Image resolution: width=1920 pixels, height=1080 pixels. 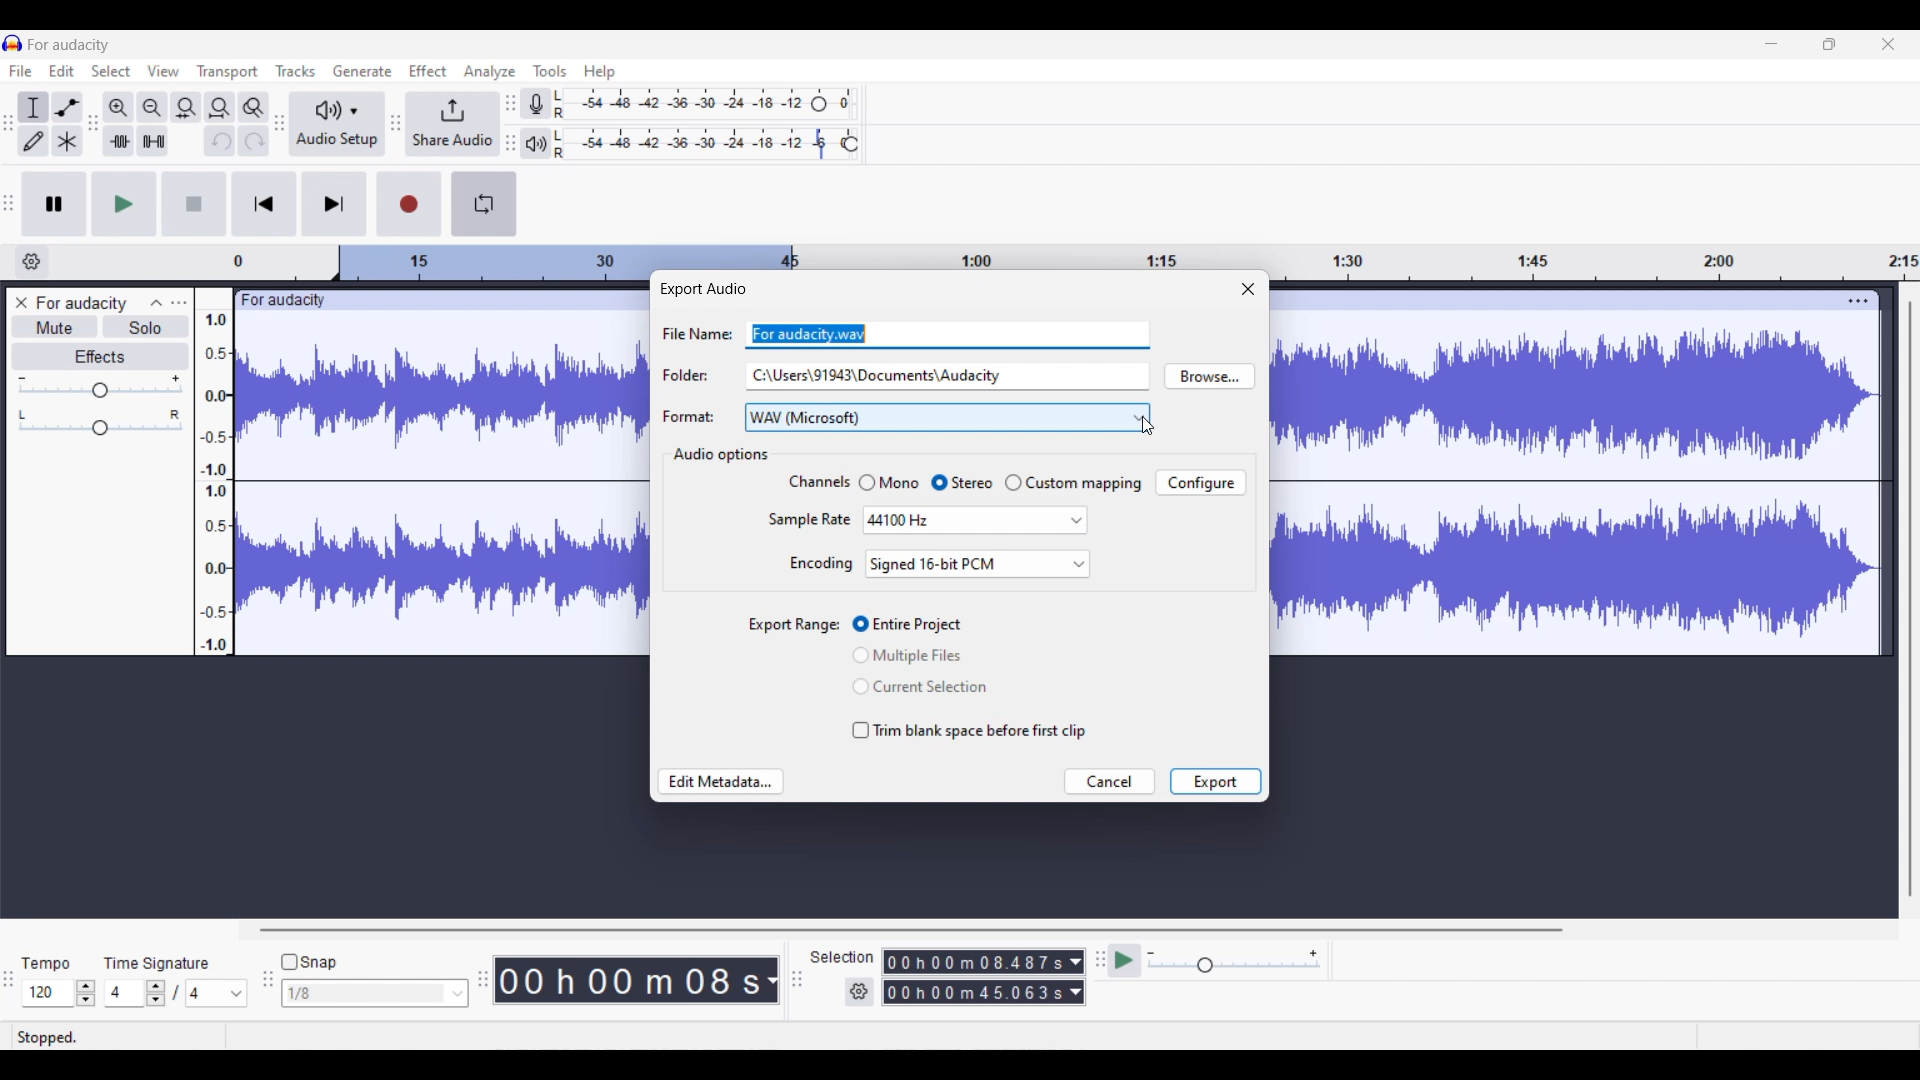 I want to click on Scale to measure length of track, so click(x=1075, y=255).